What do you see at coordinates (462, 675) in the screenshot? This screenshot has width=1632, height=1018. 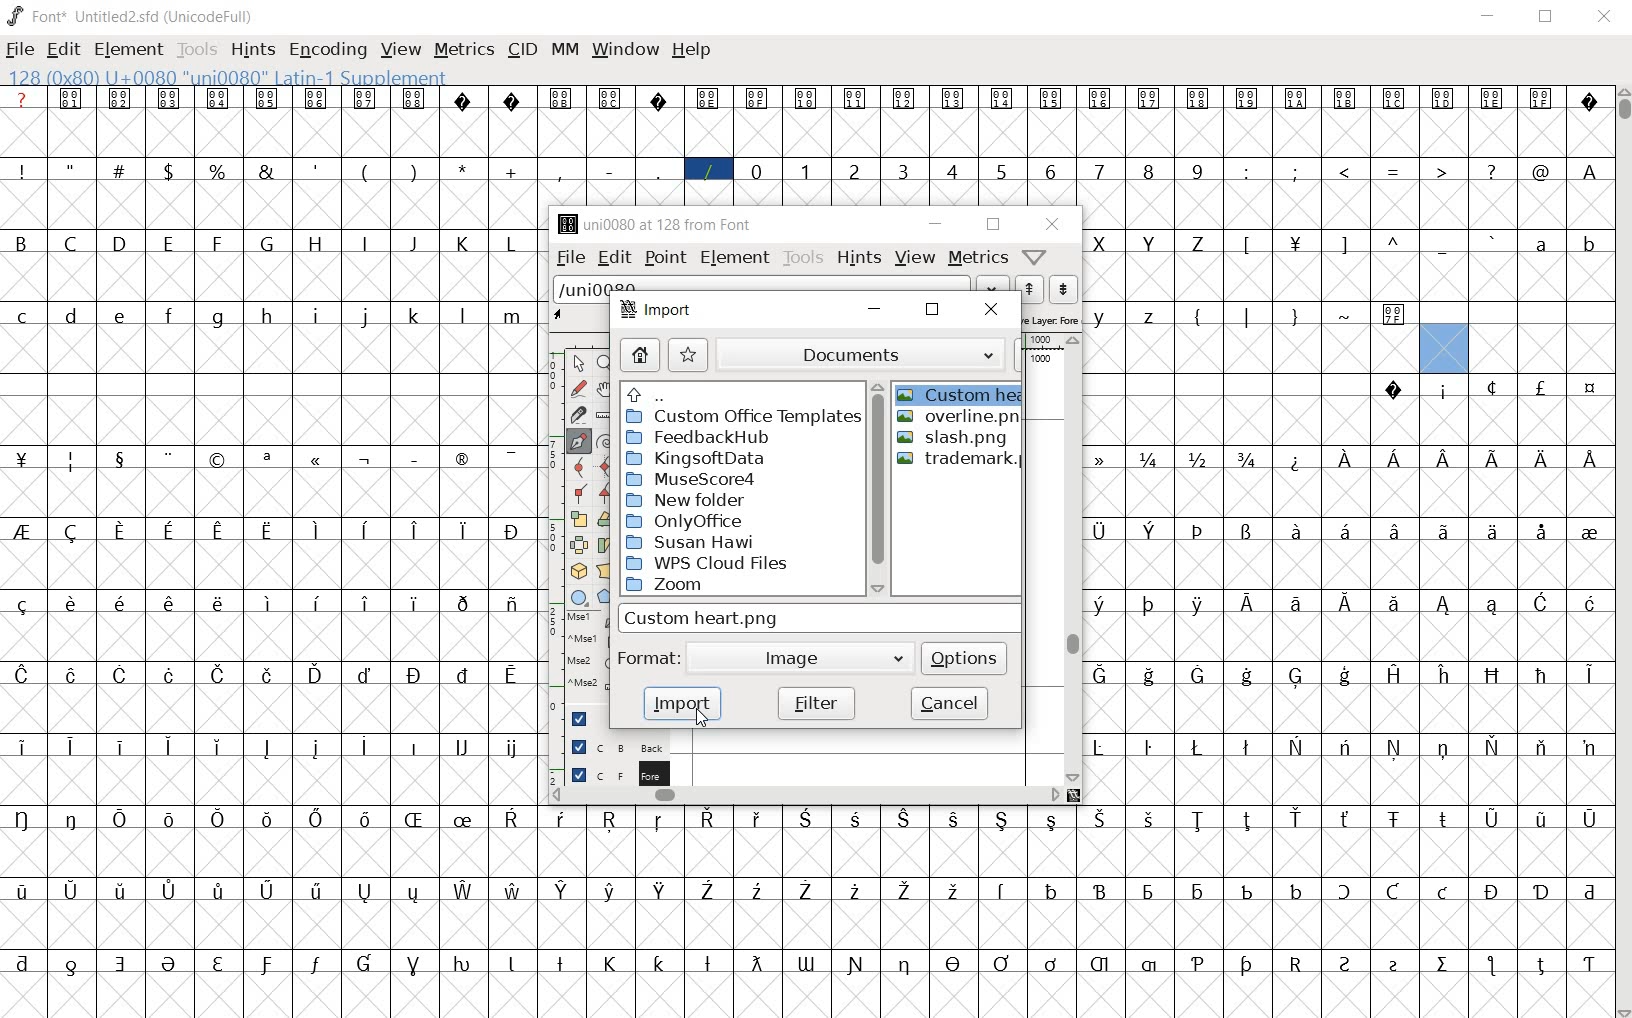 I see `glyph` at bounding box center [462, 675].